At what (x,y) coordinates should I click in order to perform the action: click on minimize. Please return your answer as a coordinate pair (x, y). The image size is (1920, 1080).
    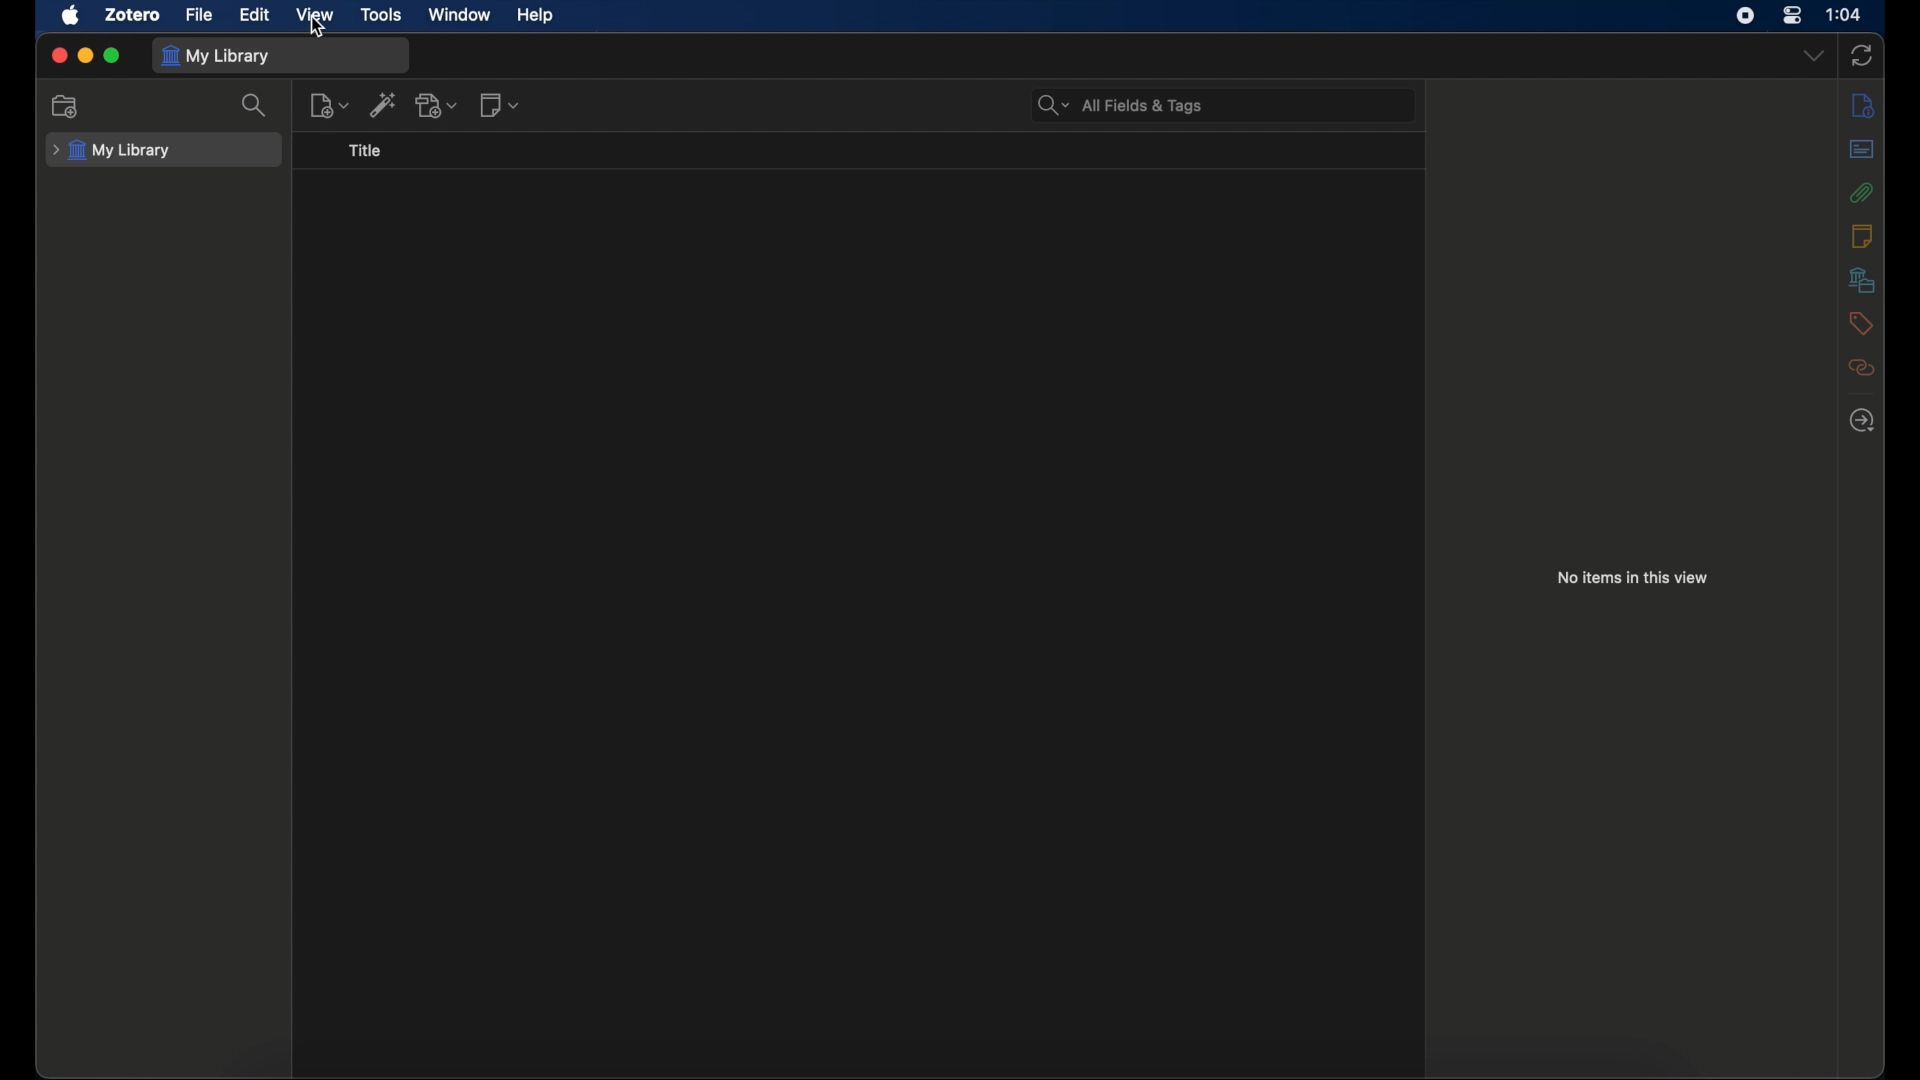
    Looking at the image, I should click on (85, 55).